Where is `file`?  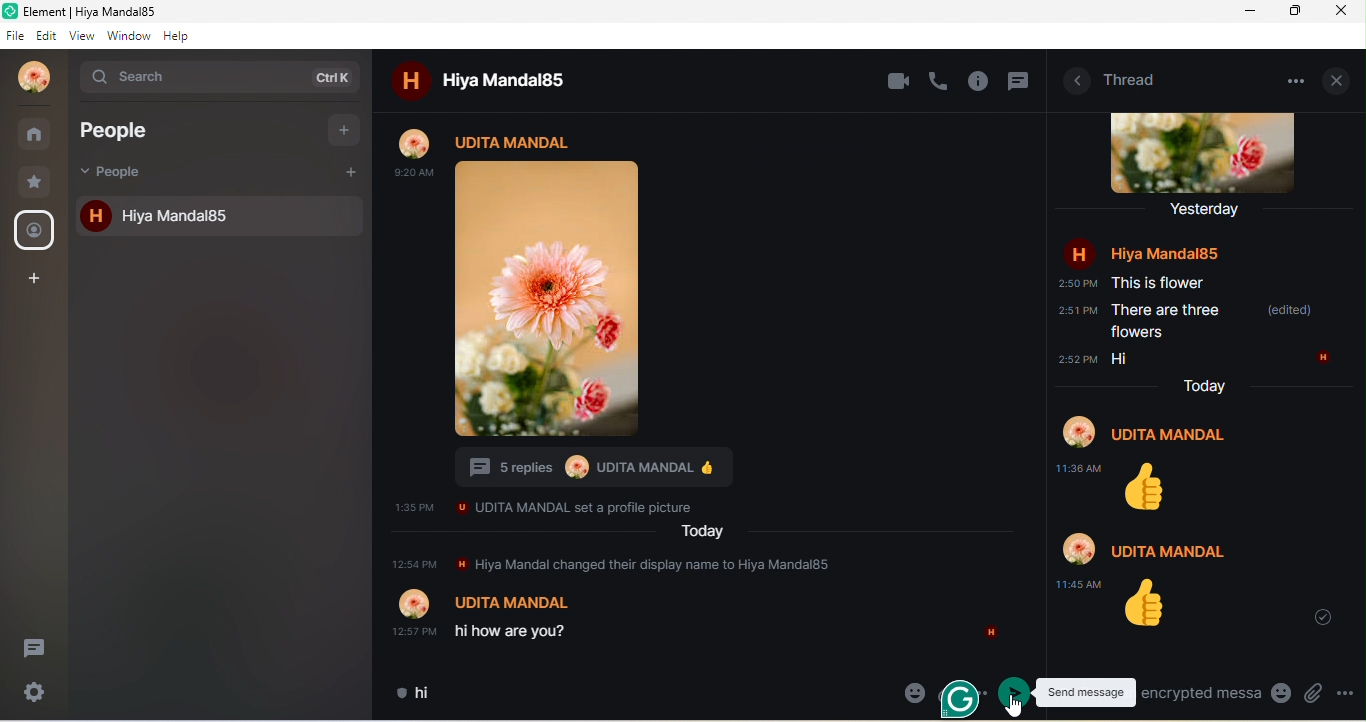
file is located at coordinates (15, 34).